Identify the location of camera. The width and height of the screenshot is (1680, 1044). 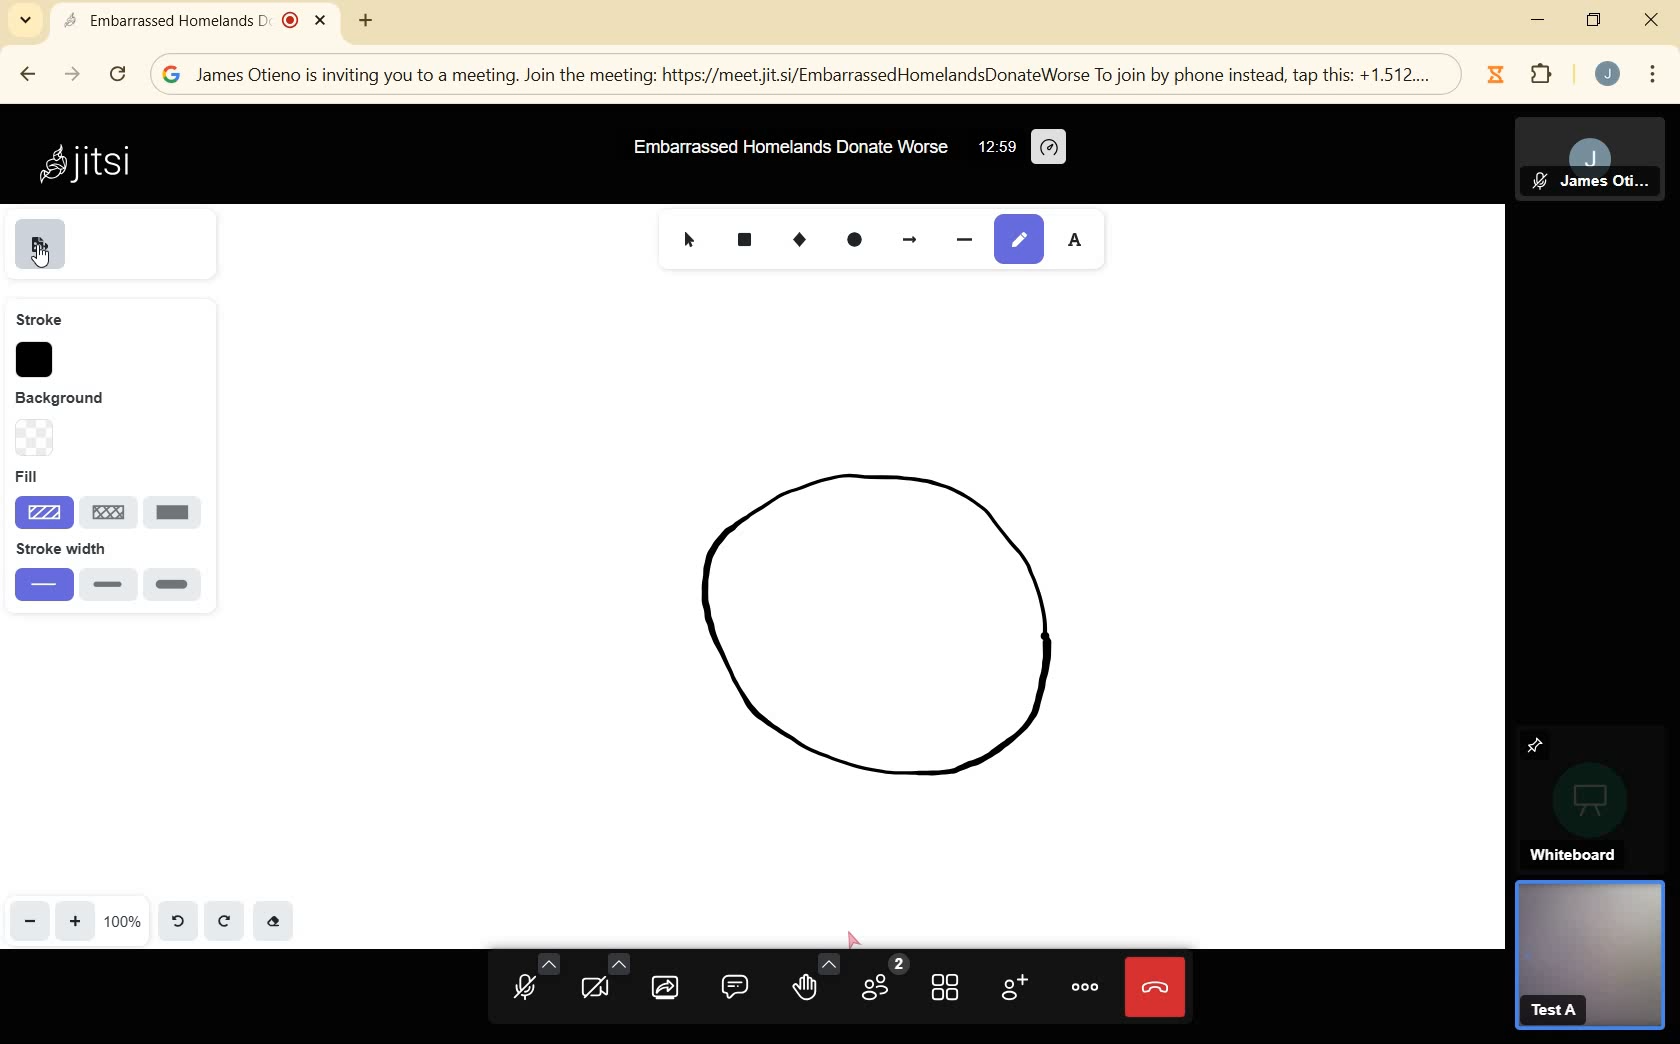
(602, 979).